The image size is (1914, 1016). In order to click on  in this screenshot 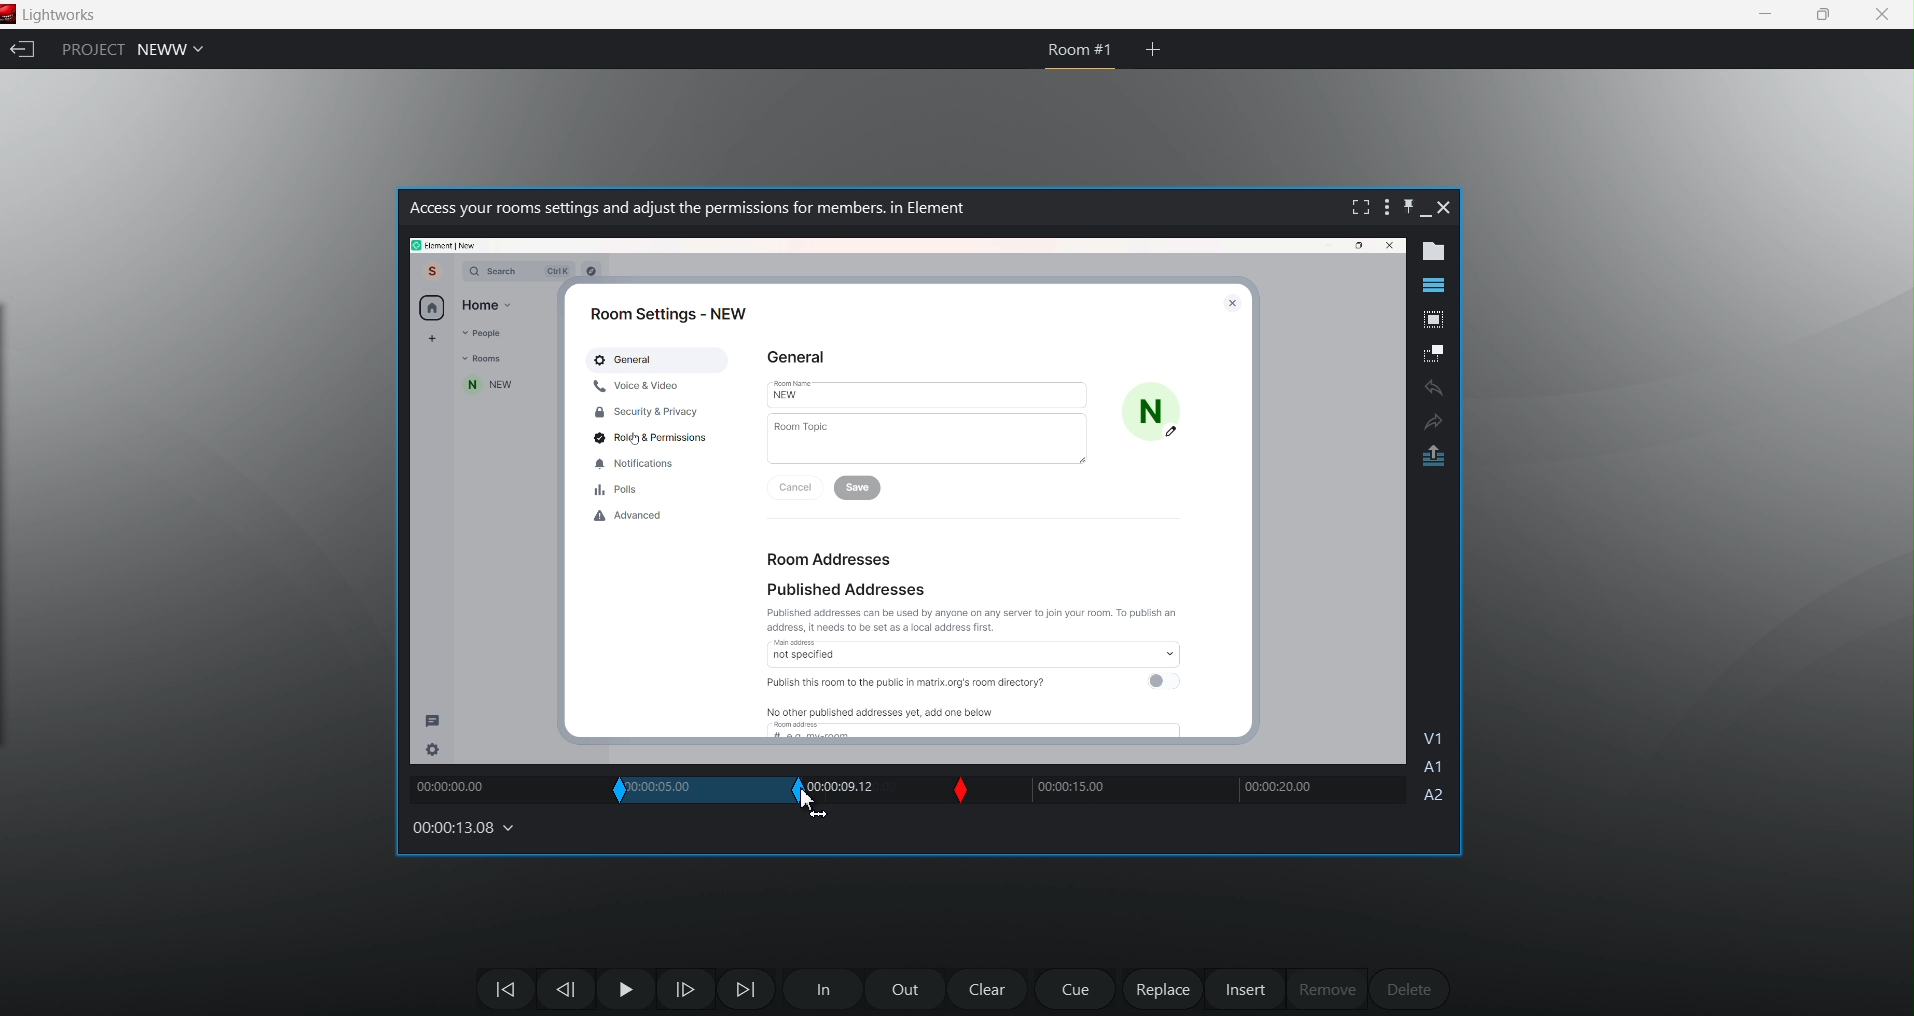, I will do `click(595, 270)`.